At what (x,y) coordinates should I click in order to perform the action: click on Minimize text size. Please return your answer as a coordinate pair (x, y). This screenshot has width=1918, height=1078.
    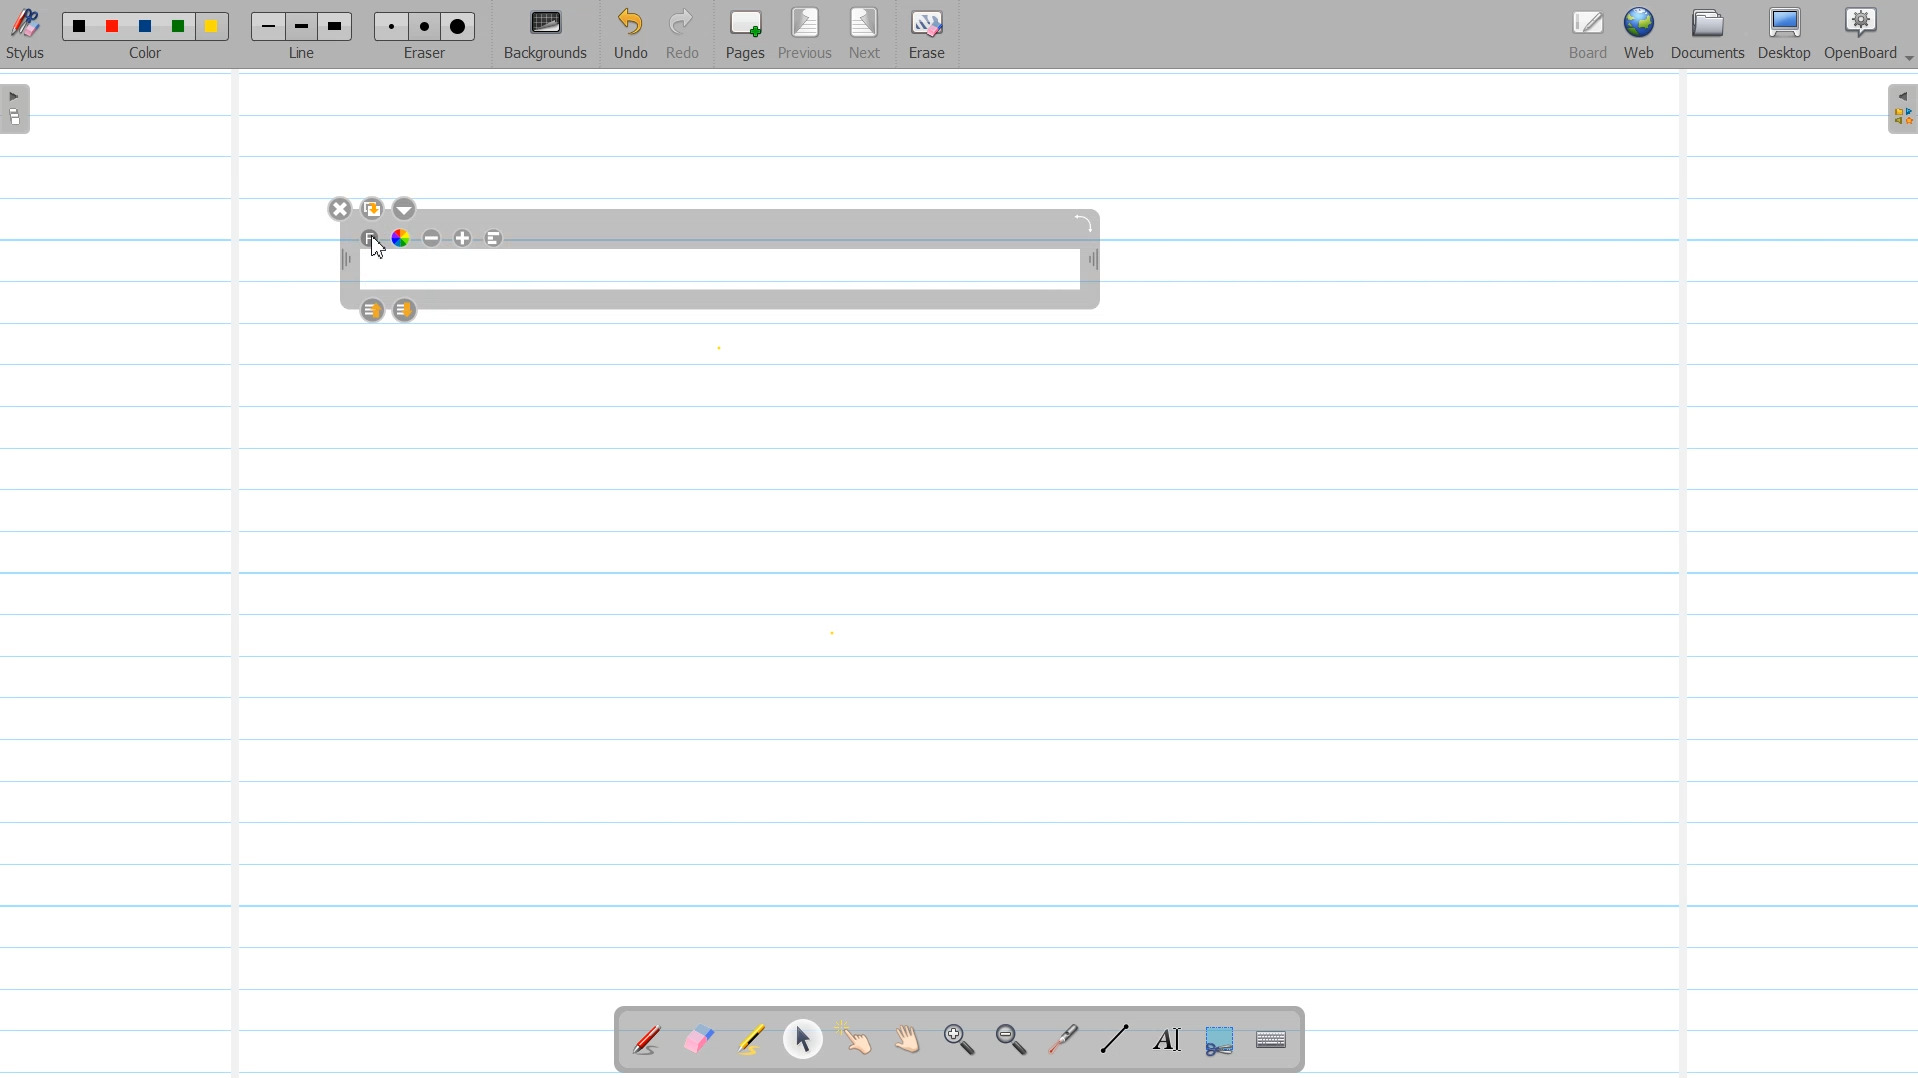
    Looking at the image, I should click on (433, 238).